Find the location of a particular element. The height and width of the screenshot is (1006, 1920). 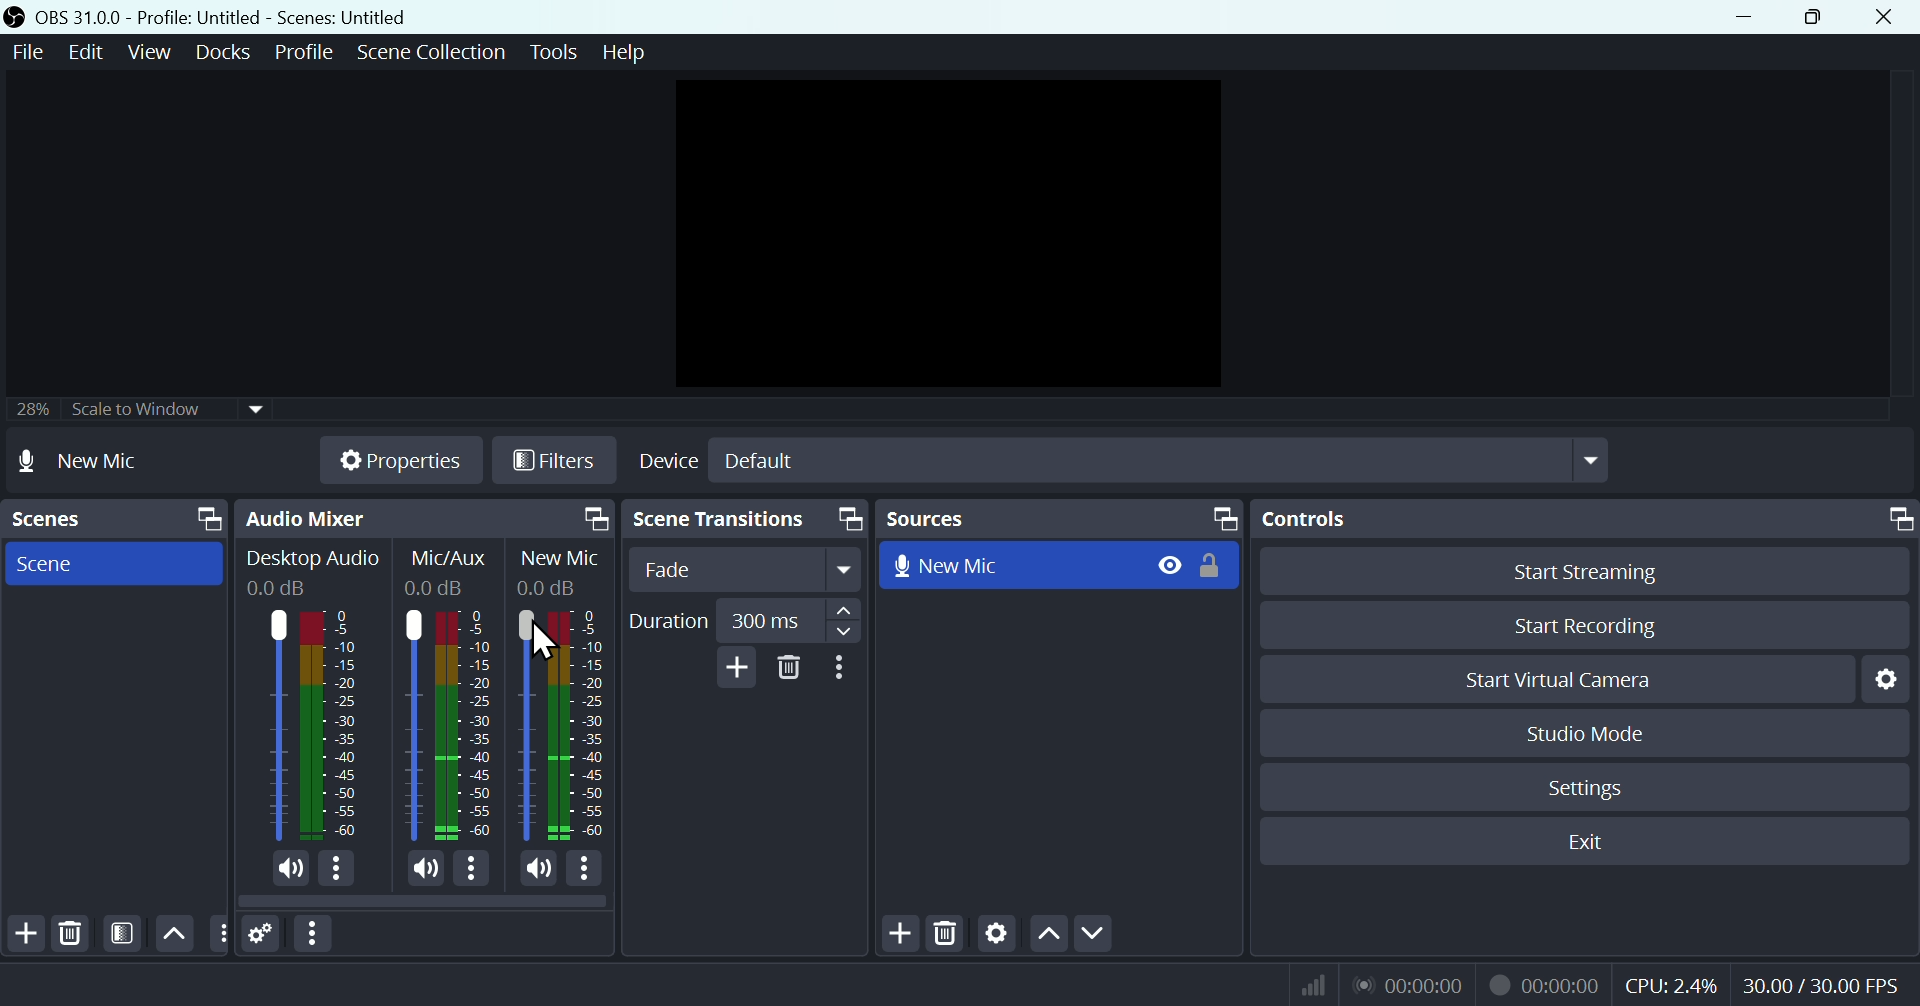

Down is located at coordinates (1093, 935).